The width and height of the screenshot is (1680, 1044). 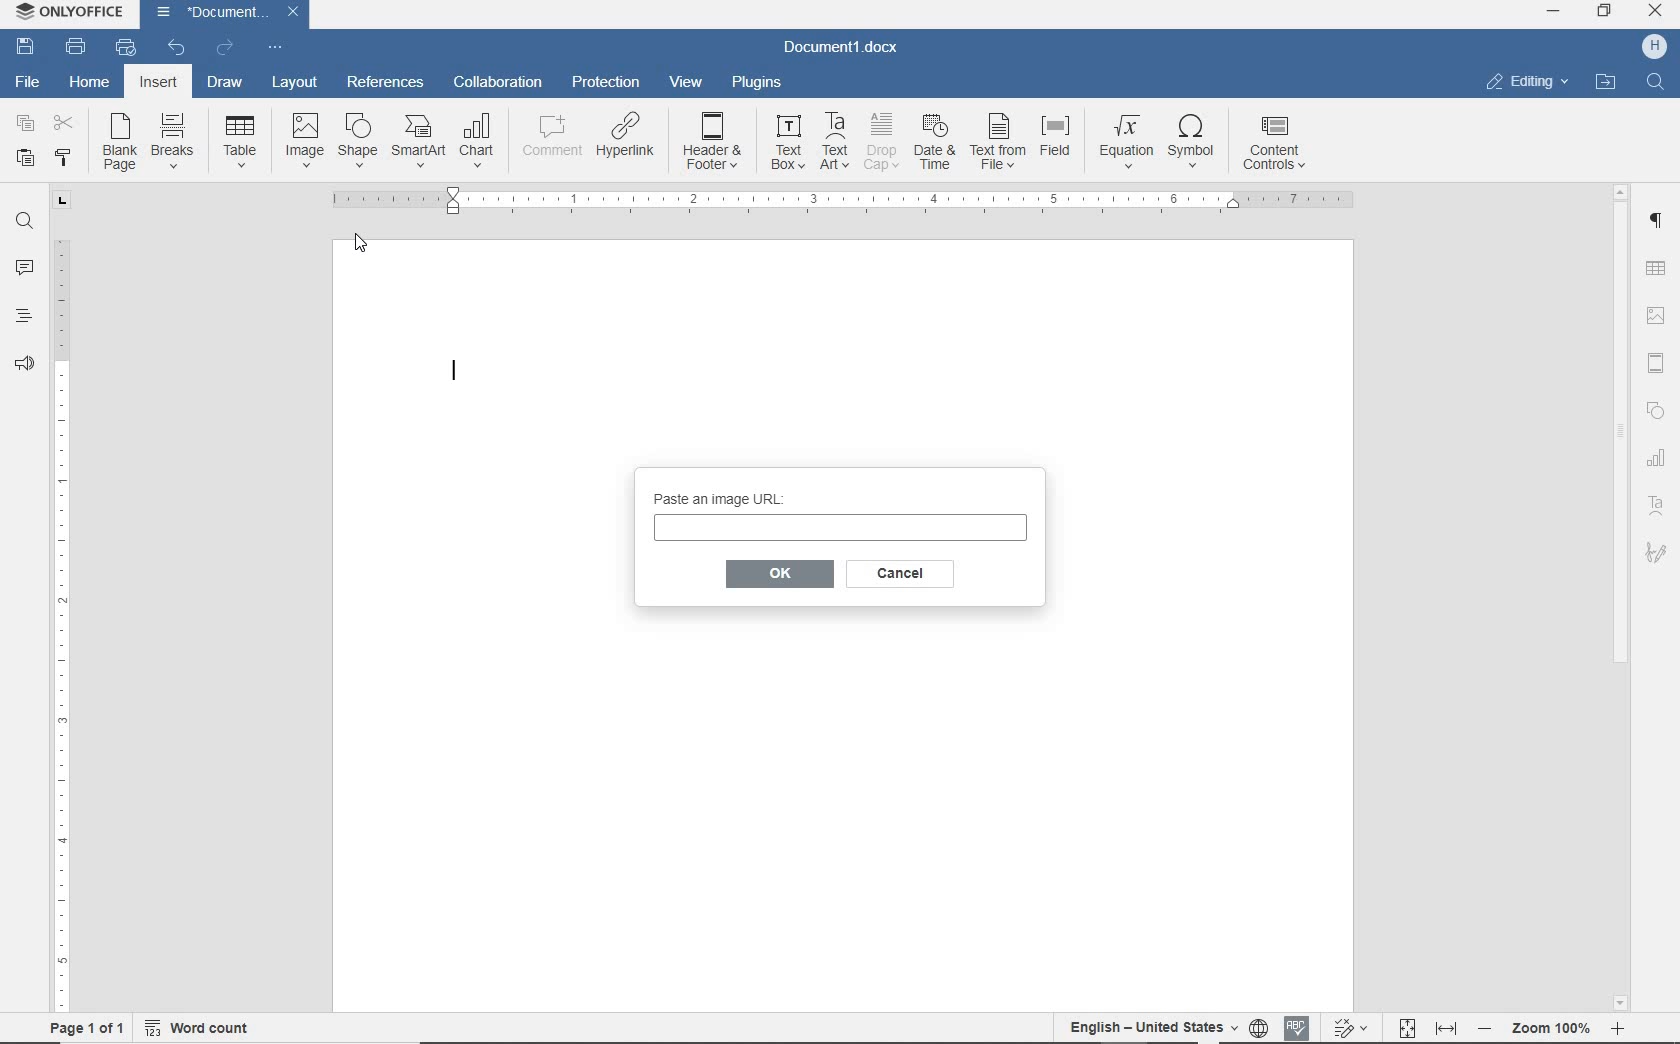 What do you see at coordinates (1408, 1027) in the screenshot?
I see `fit to page` at bounding box center [1408, 1027].